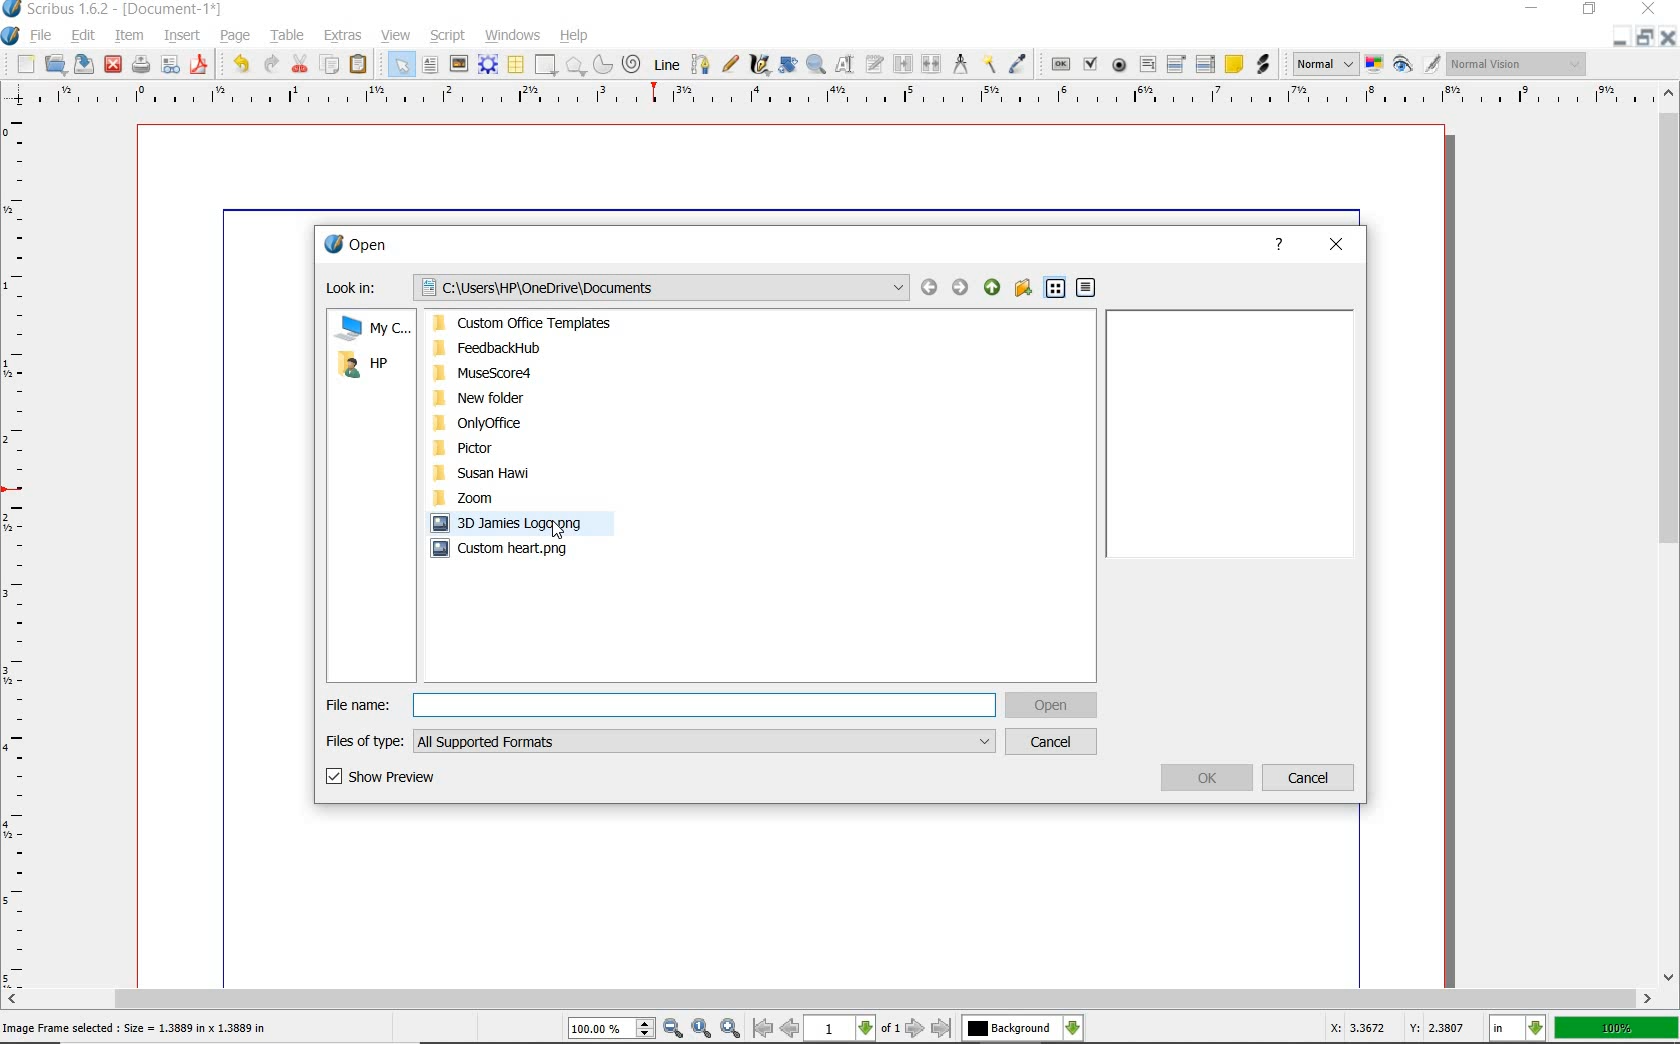  Describe the element at coordinates (632, 63) in the screenshot. I see `spiral` at that location.